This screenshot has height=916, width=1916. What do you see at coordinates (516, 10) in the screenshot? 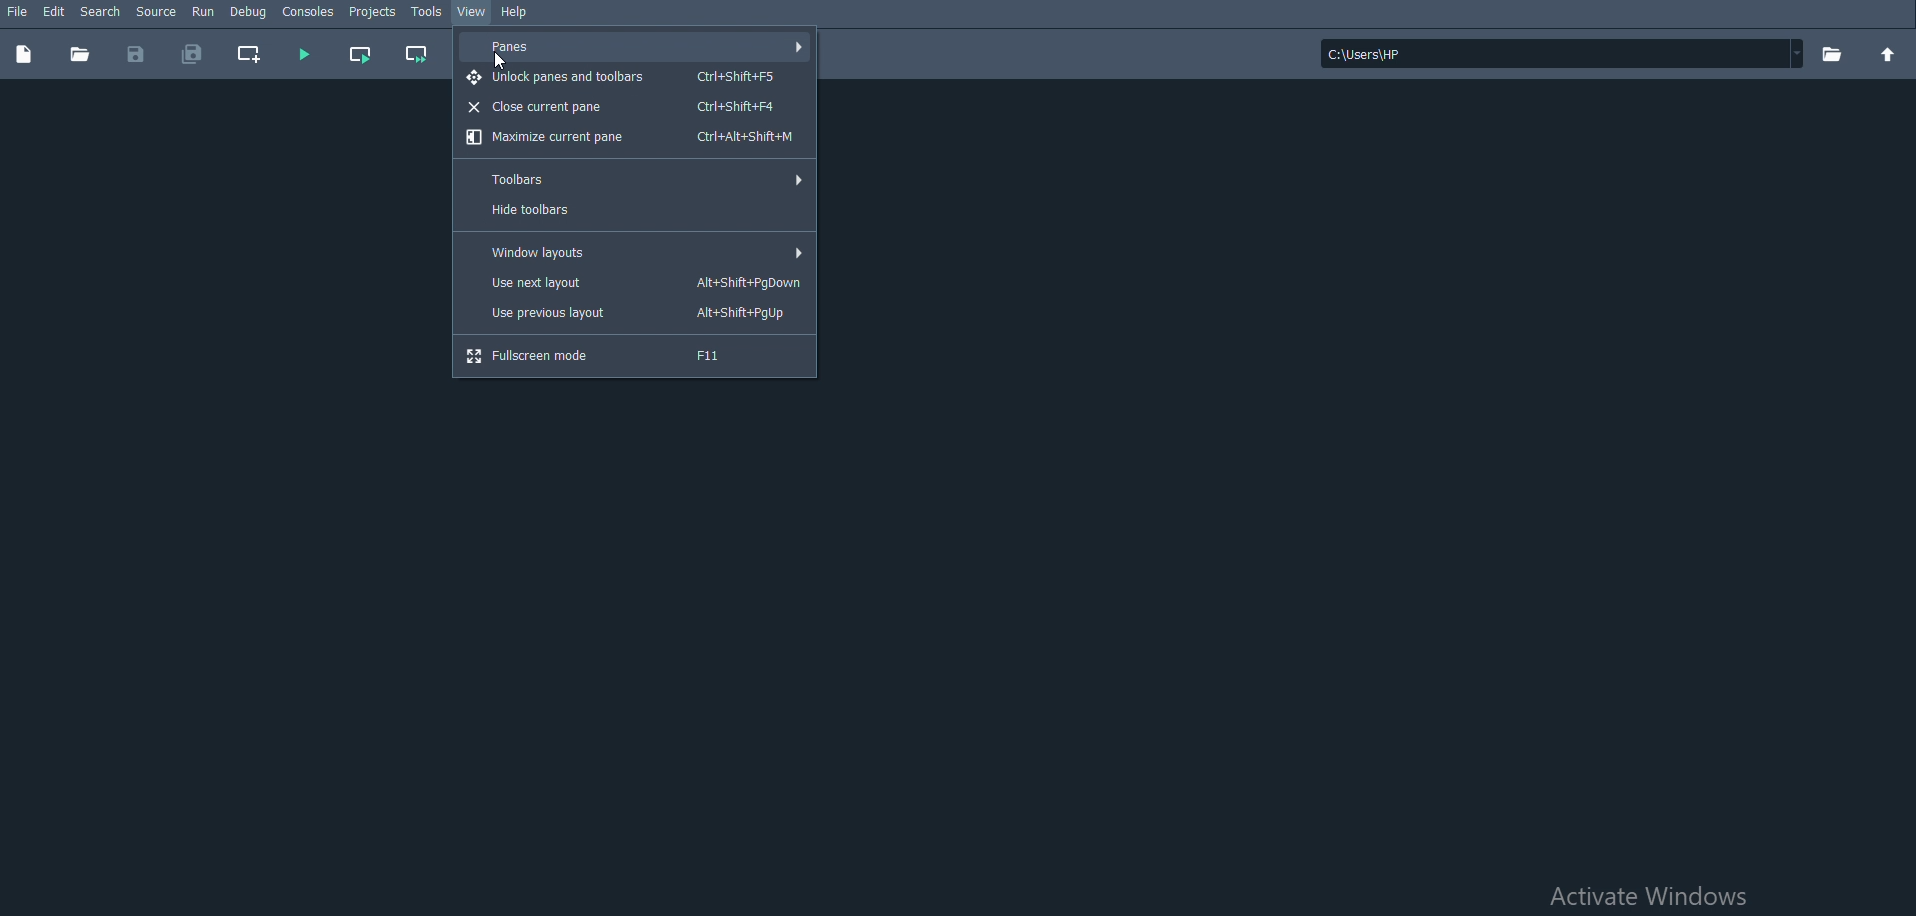
I see `Help` at bounding box center [516, 10].